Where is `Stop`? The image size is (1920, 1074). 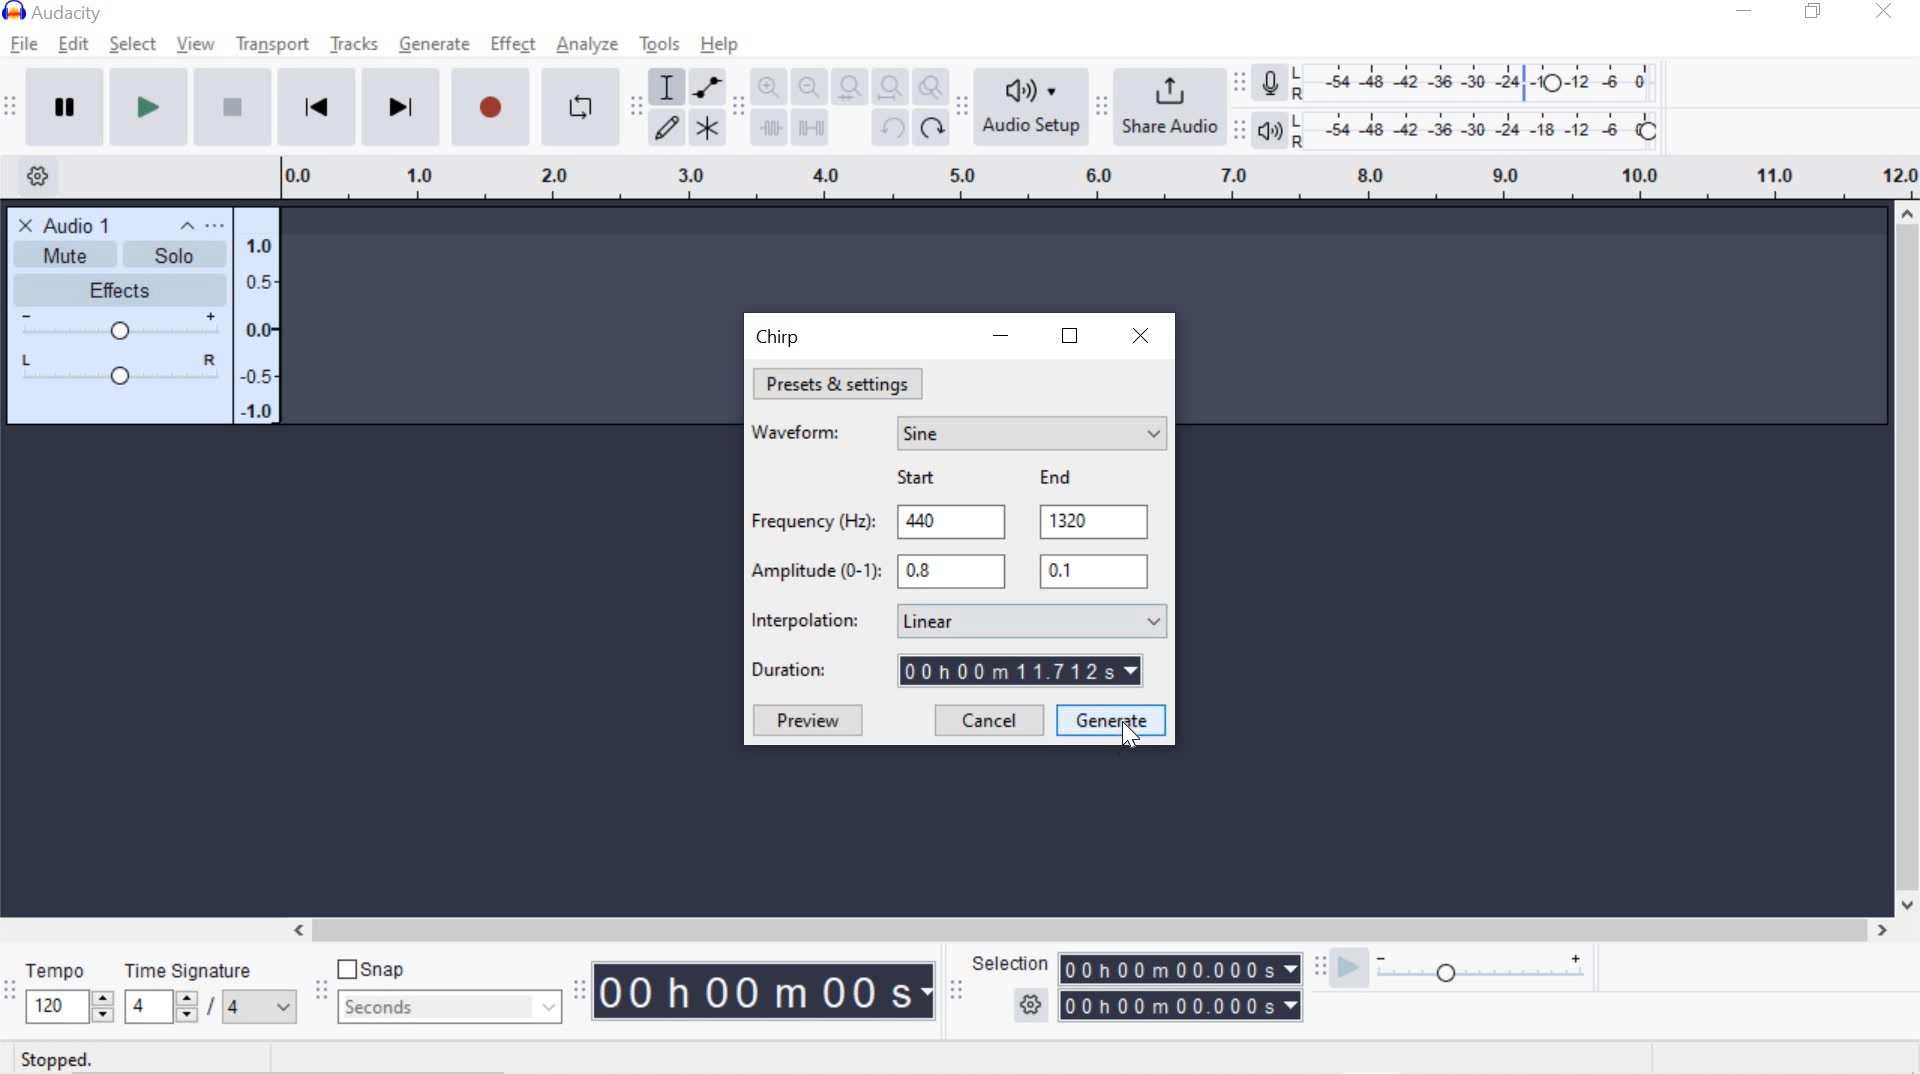
Stop is located at coordinates (234, 105).